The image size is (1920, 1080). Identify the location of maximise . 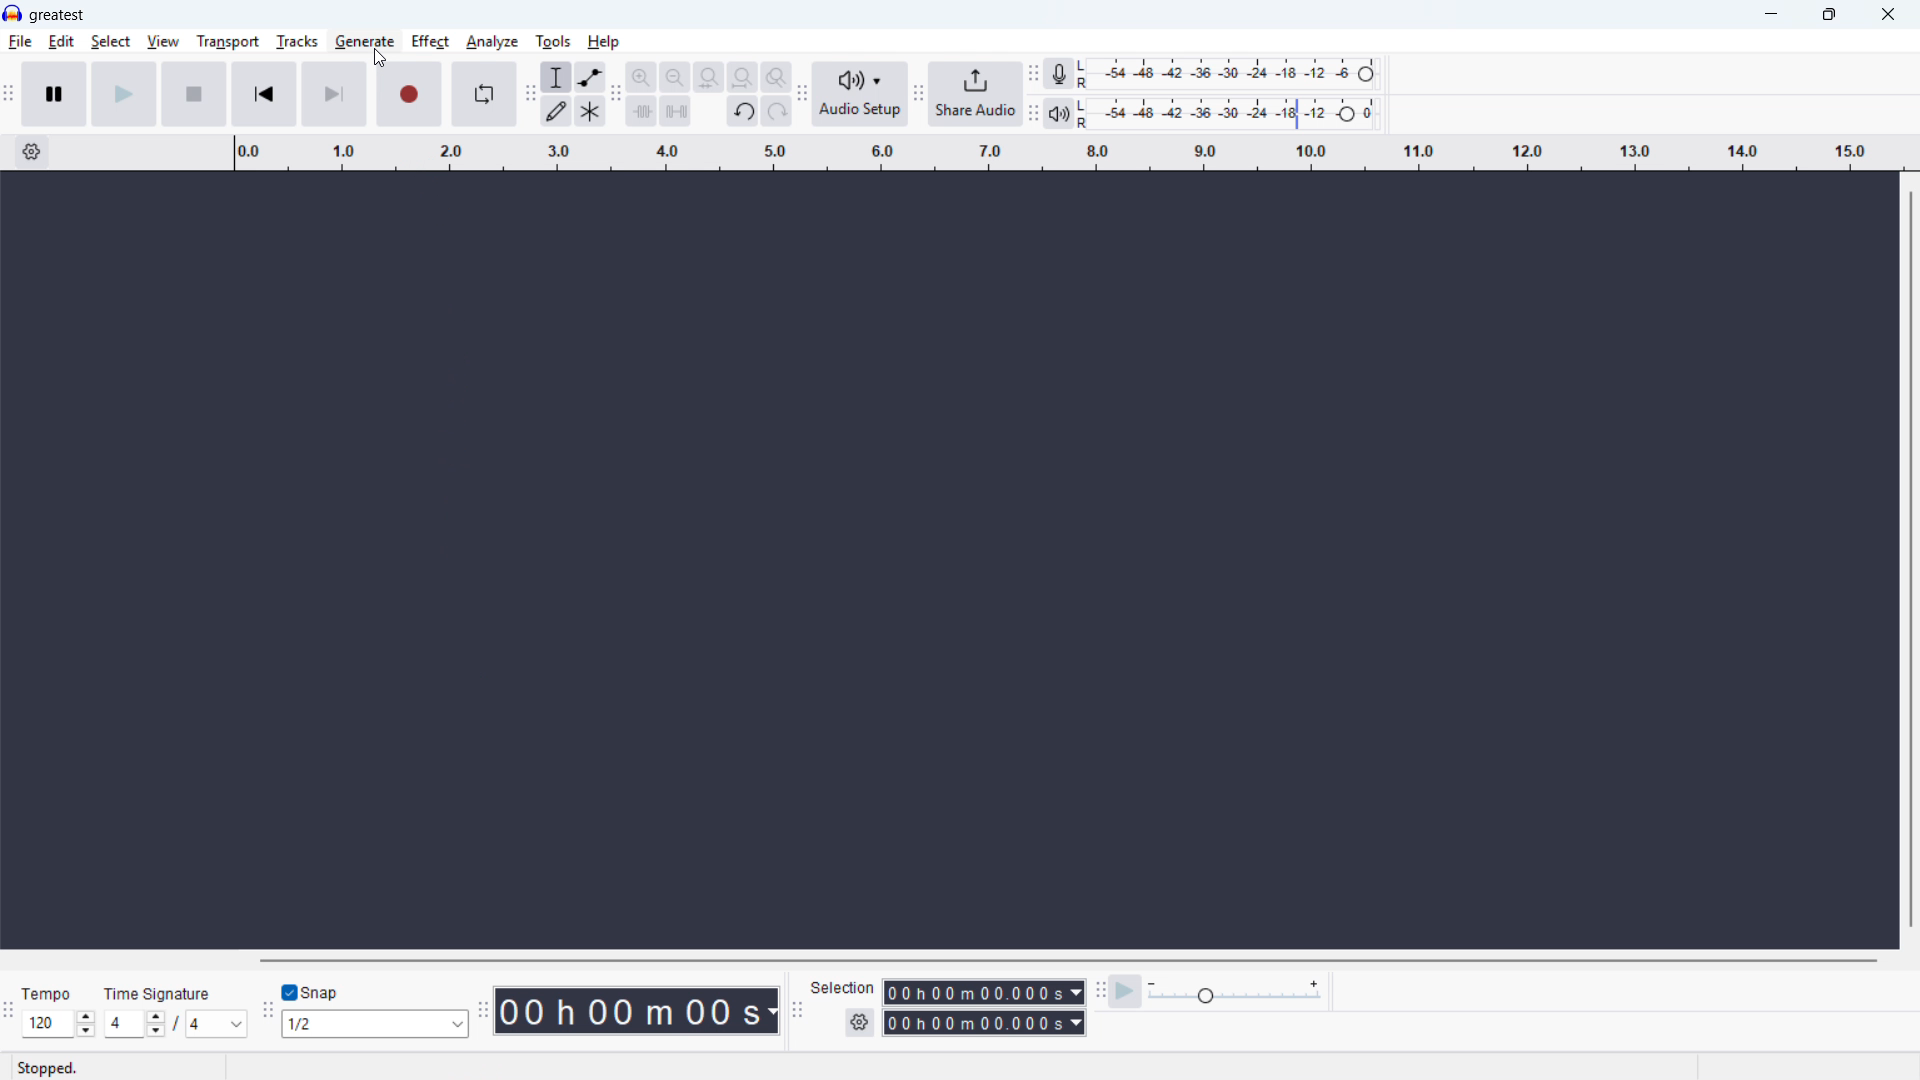
(1827, 15).